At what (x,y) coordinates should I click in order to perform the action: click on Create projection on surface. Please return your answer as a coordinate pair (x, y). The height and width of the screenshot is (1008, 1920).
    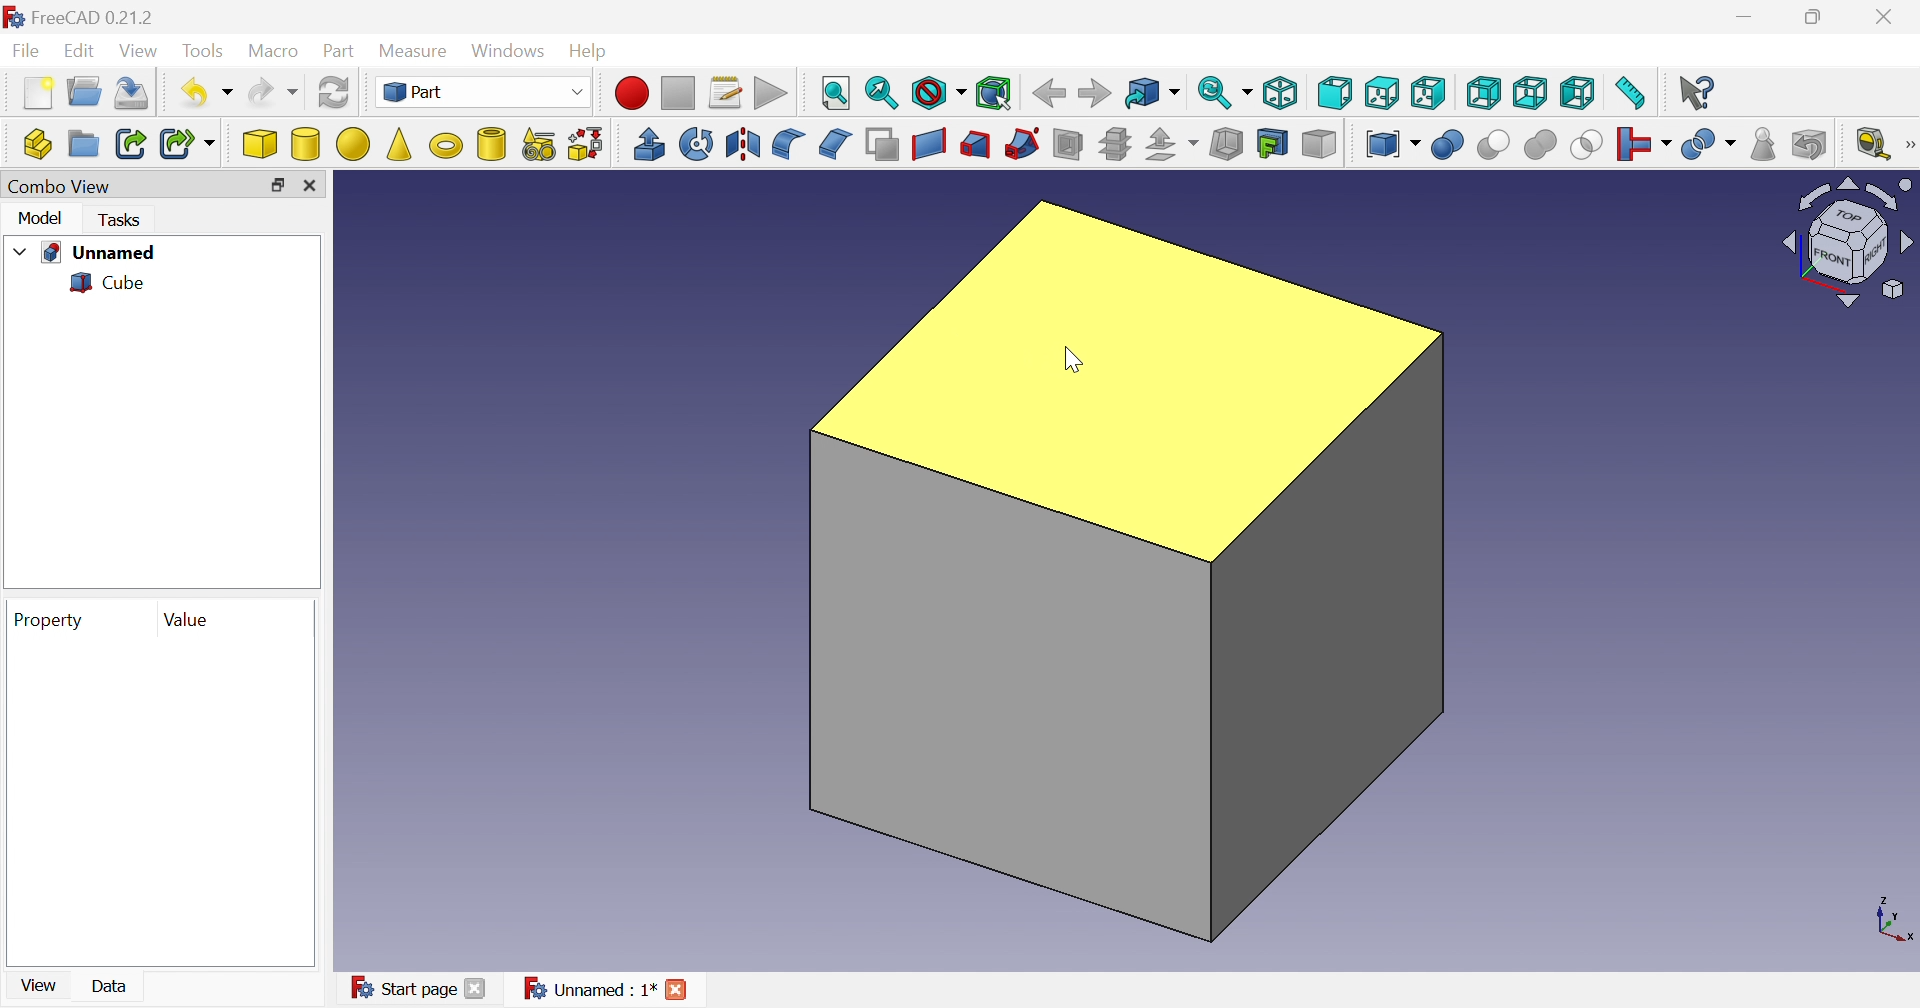
    Looking at the image, I should click on (1273, 143).